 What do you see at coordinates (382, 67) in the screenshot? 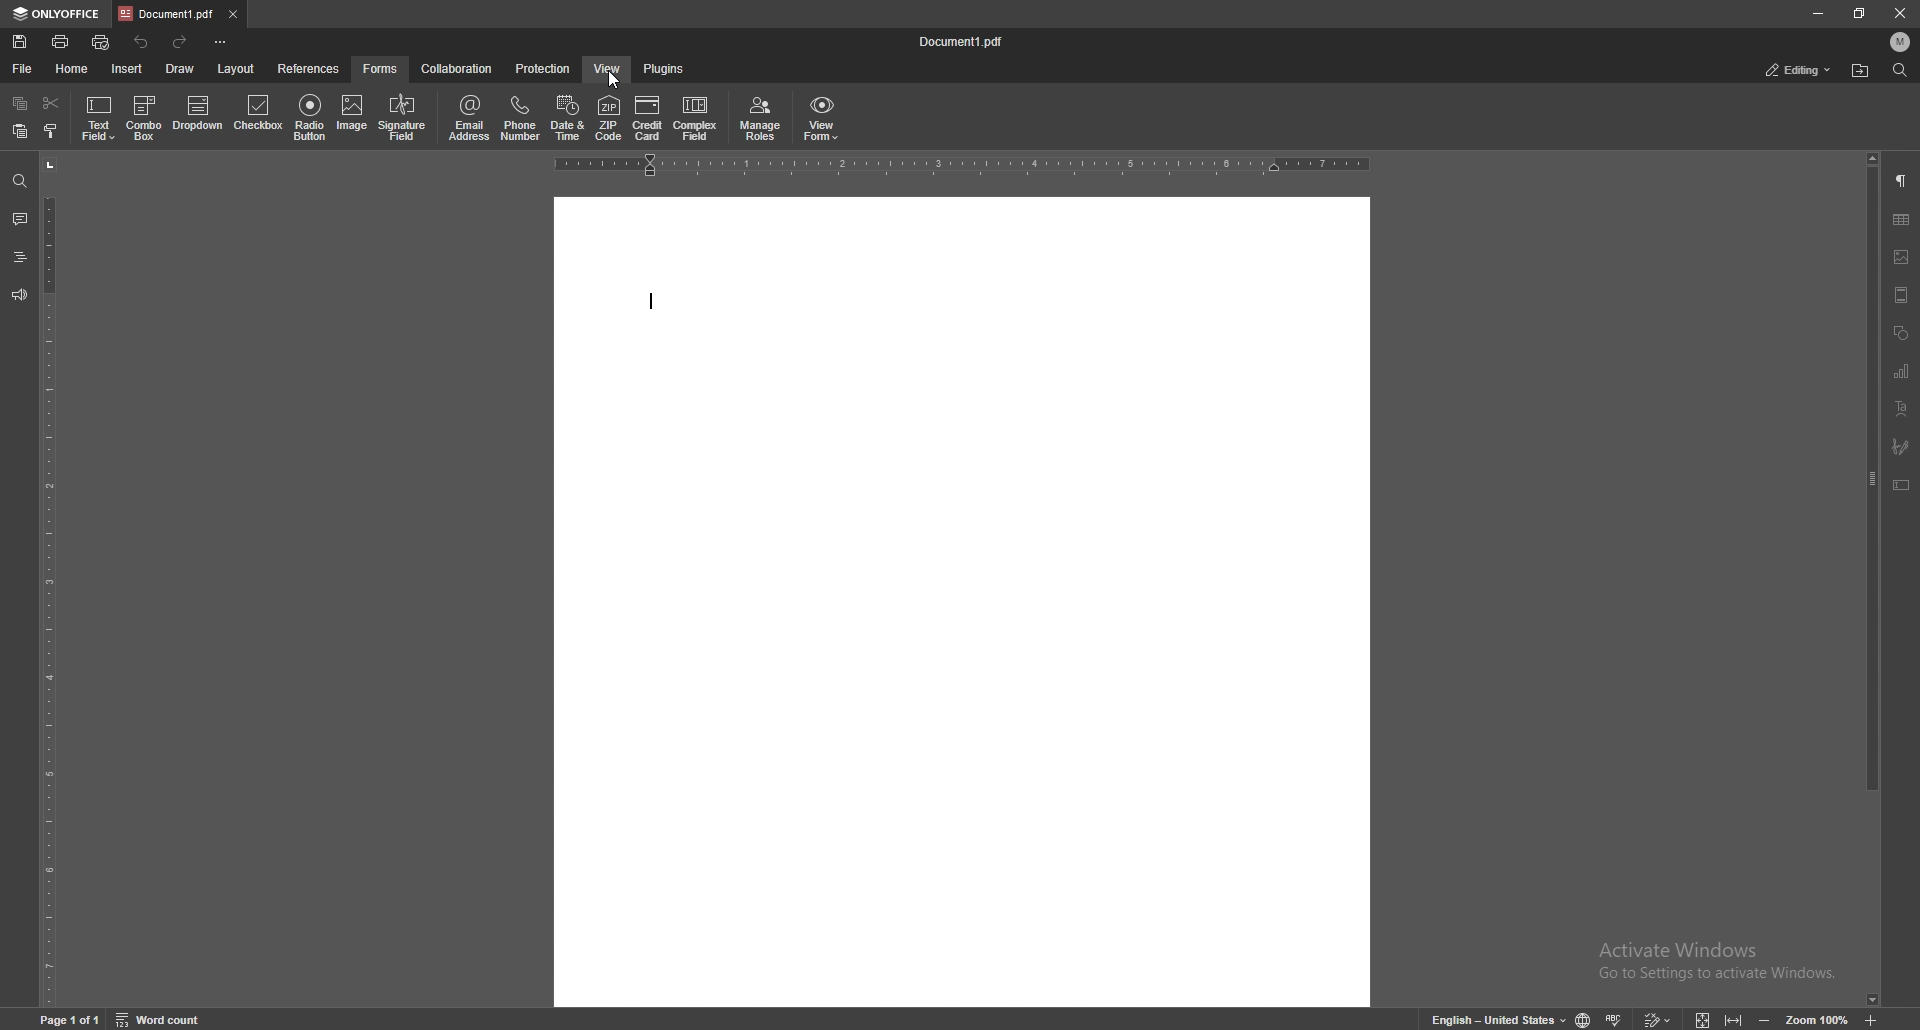
I see `forms` at bounding box center [382, 67].